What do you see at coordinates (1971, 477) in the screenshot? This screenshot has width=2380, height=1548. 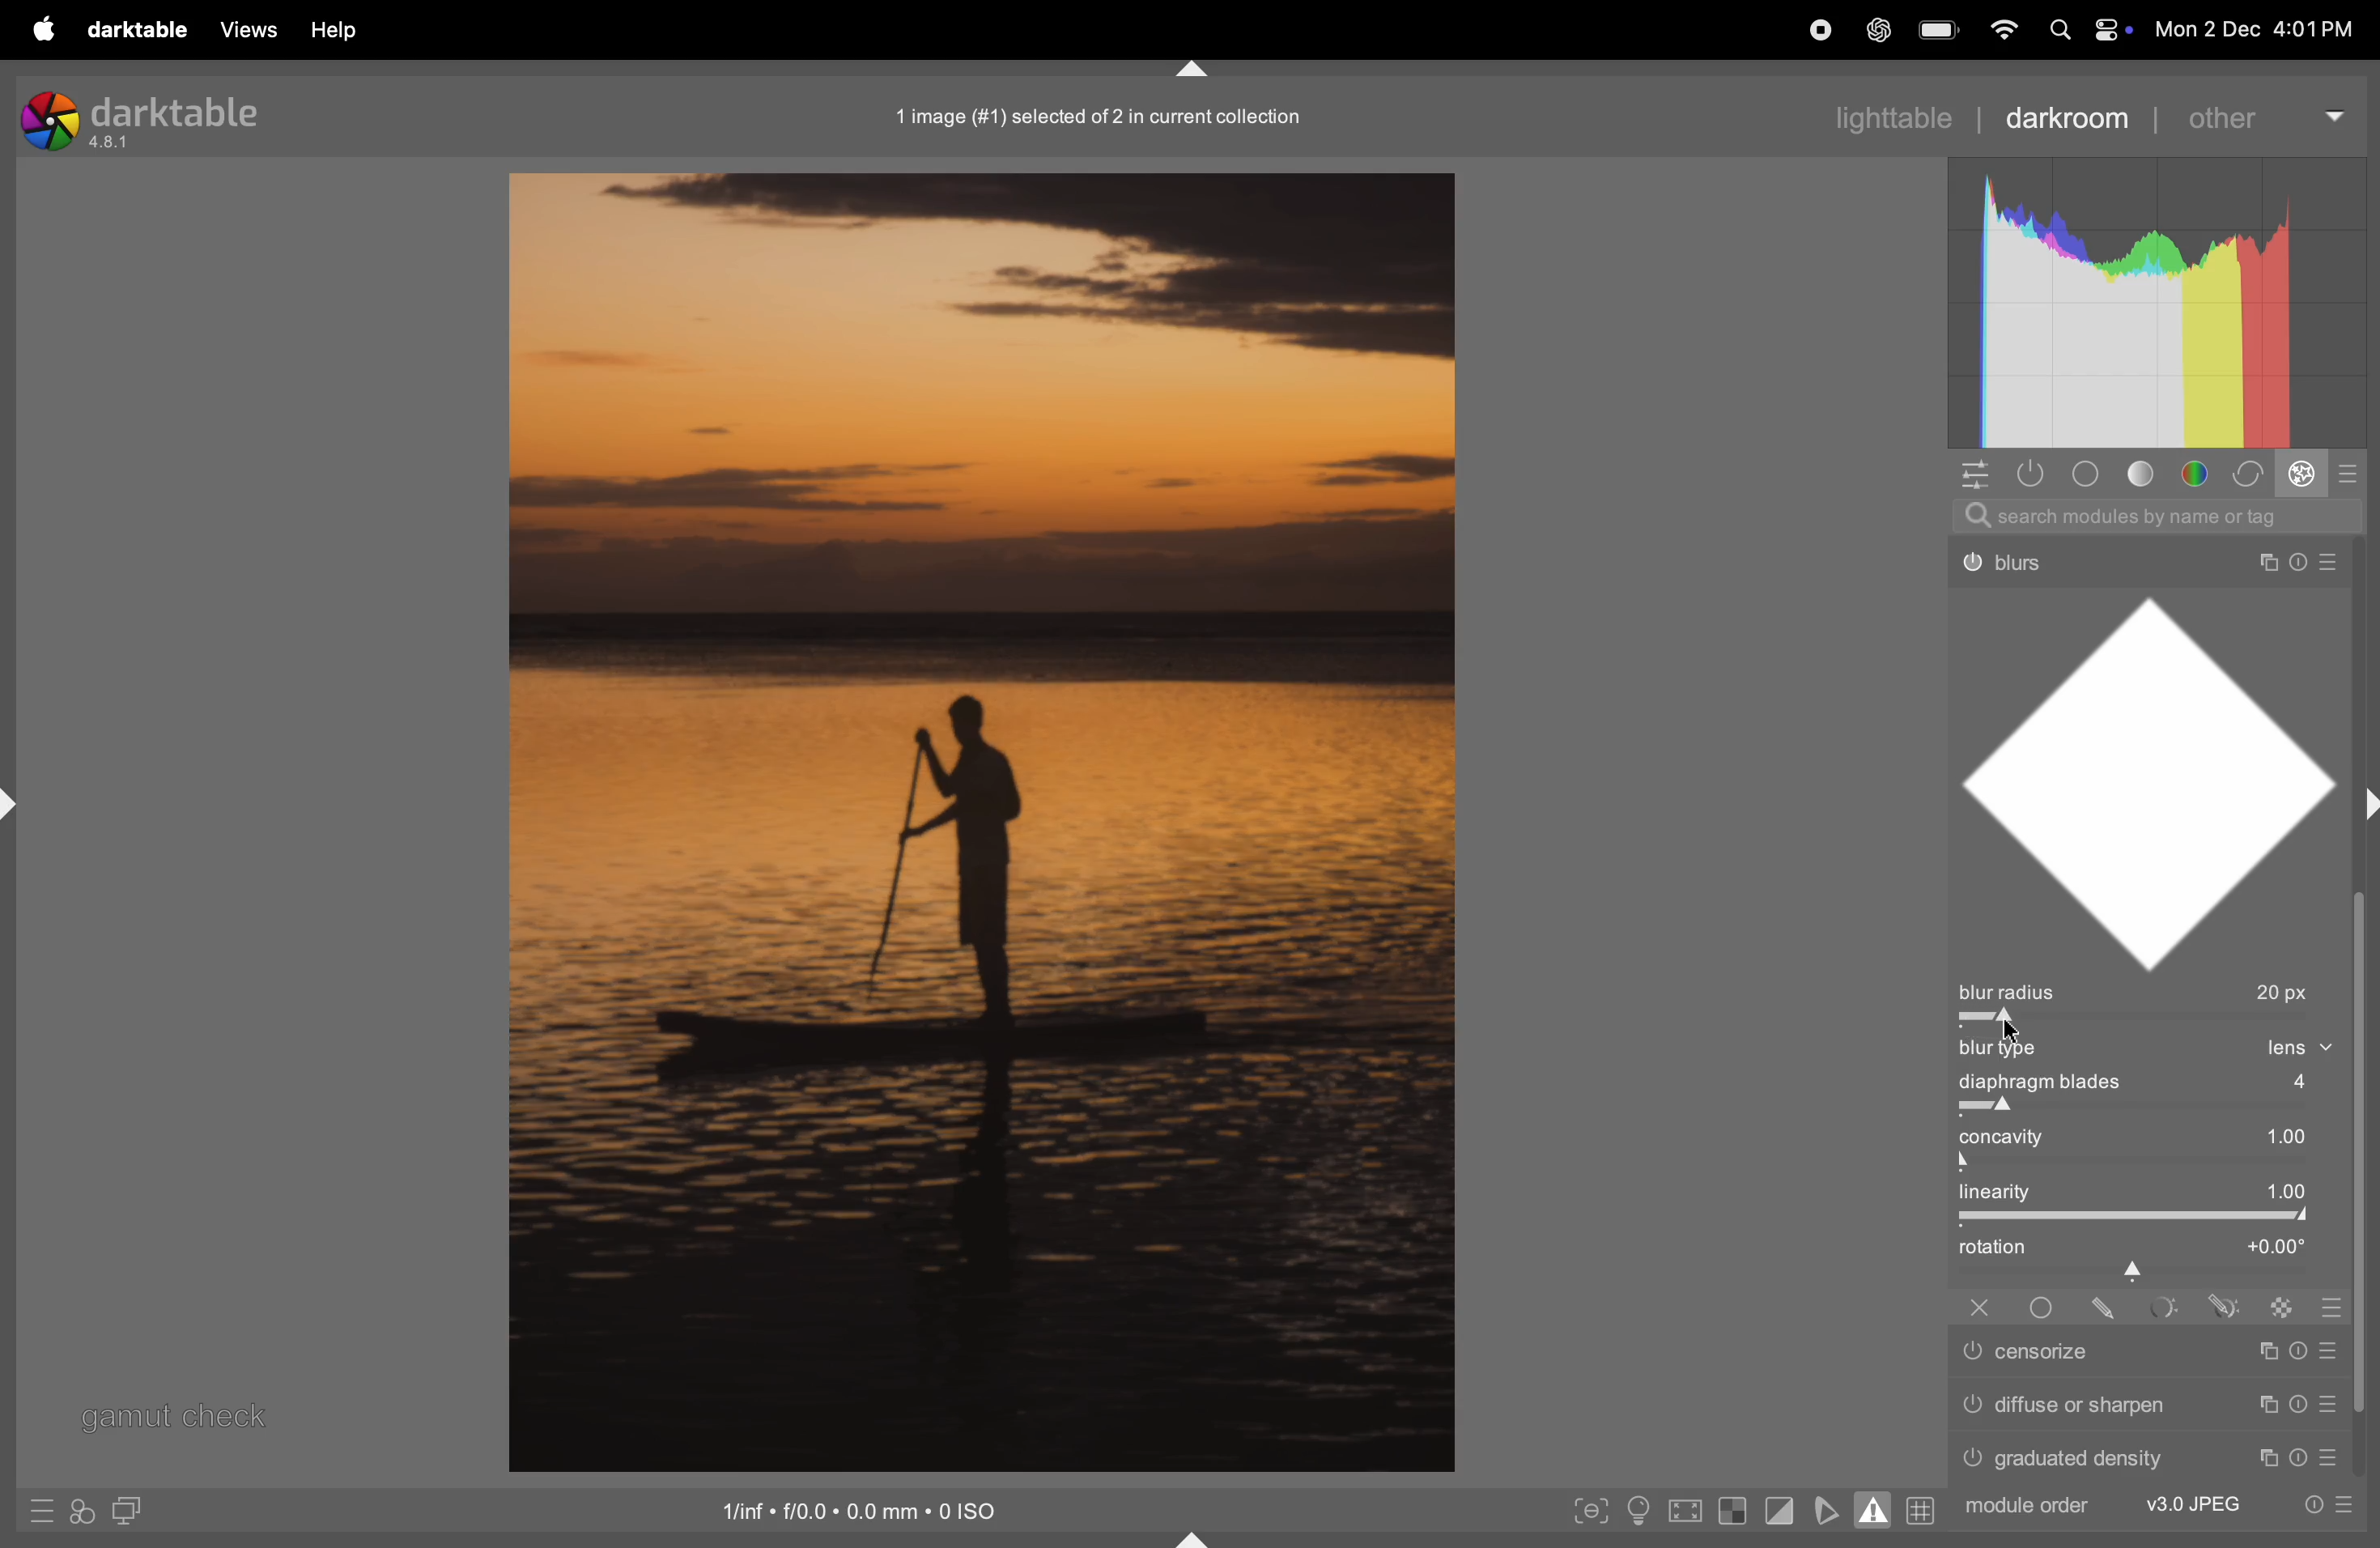 I see `quick acess to panel` at bounding box center [1971, 477].